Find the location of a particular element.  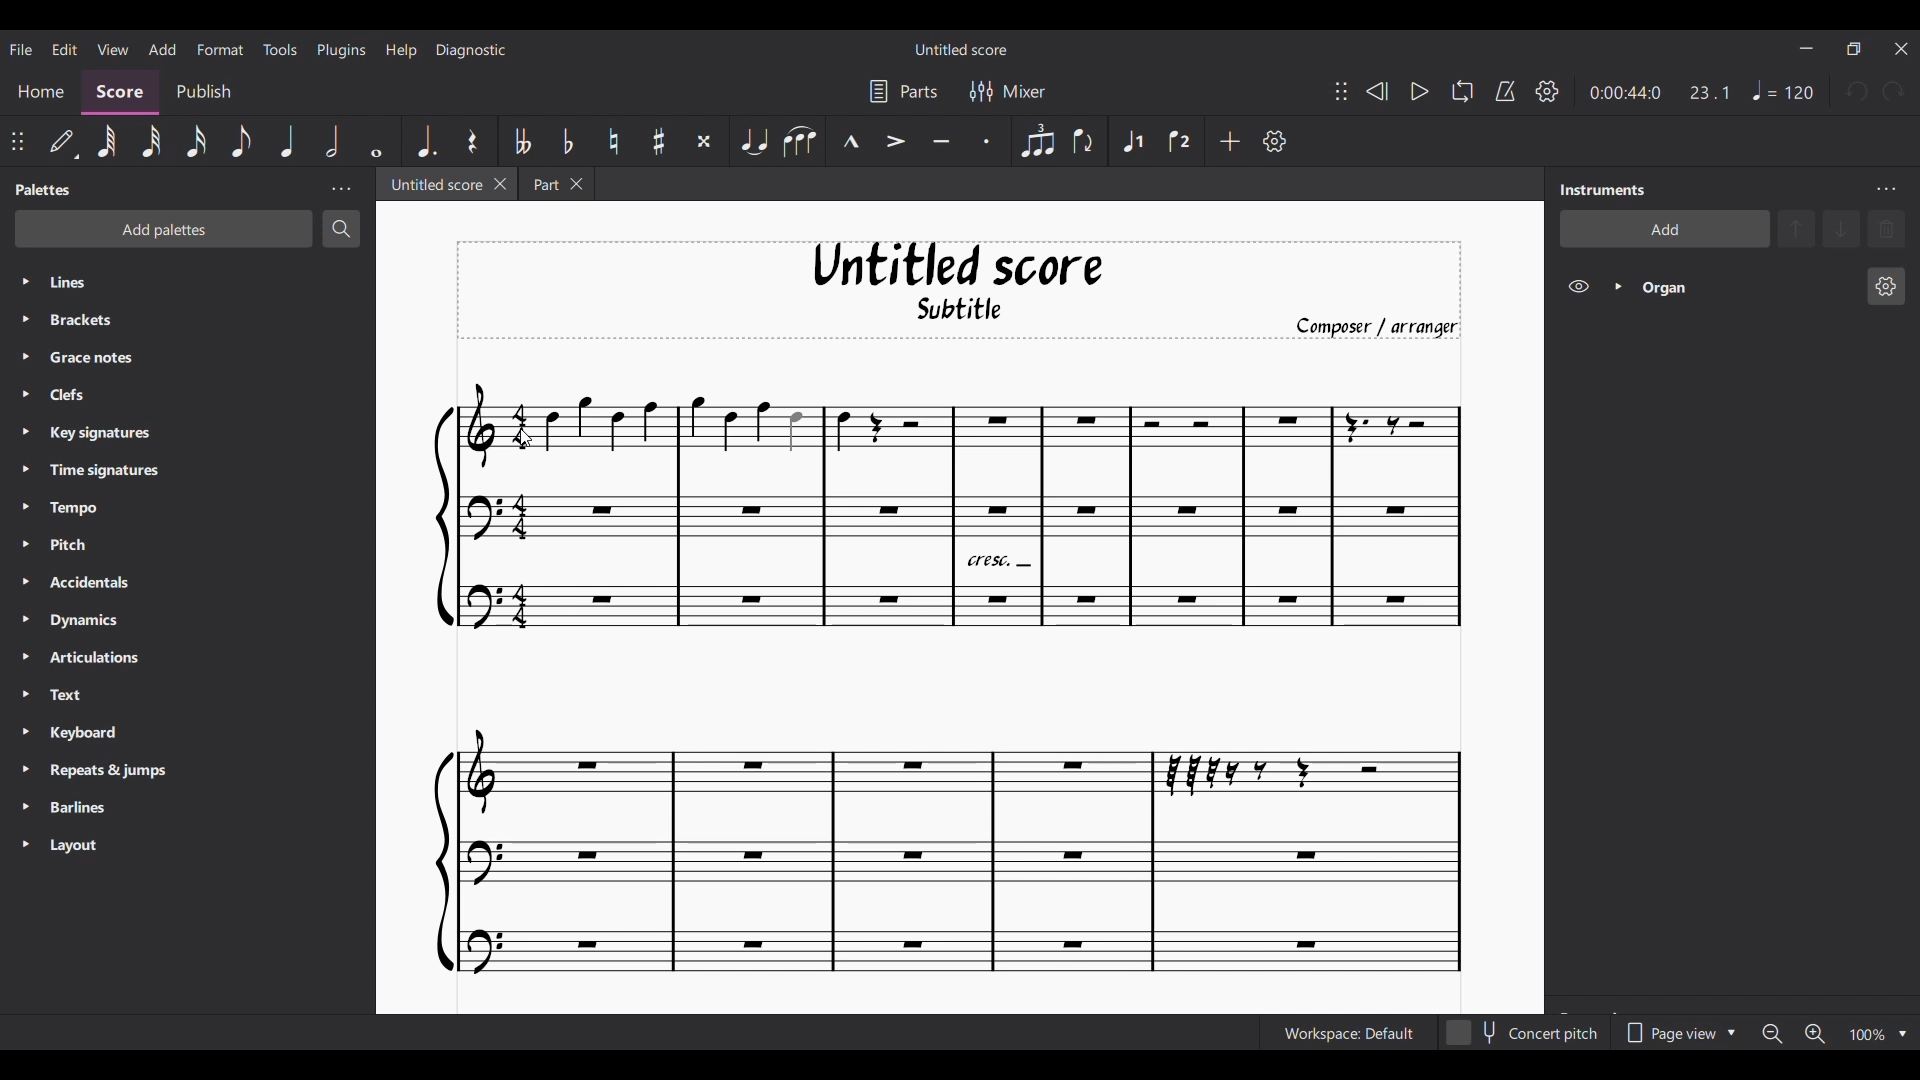

Format menu is located at coordinates (220, 49).